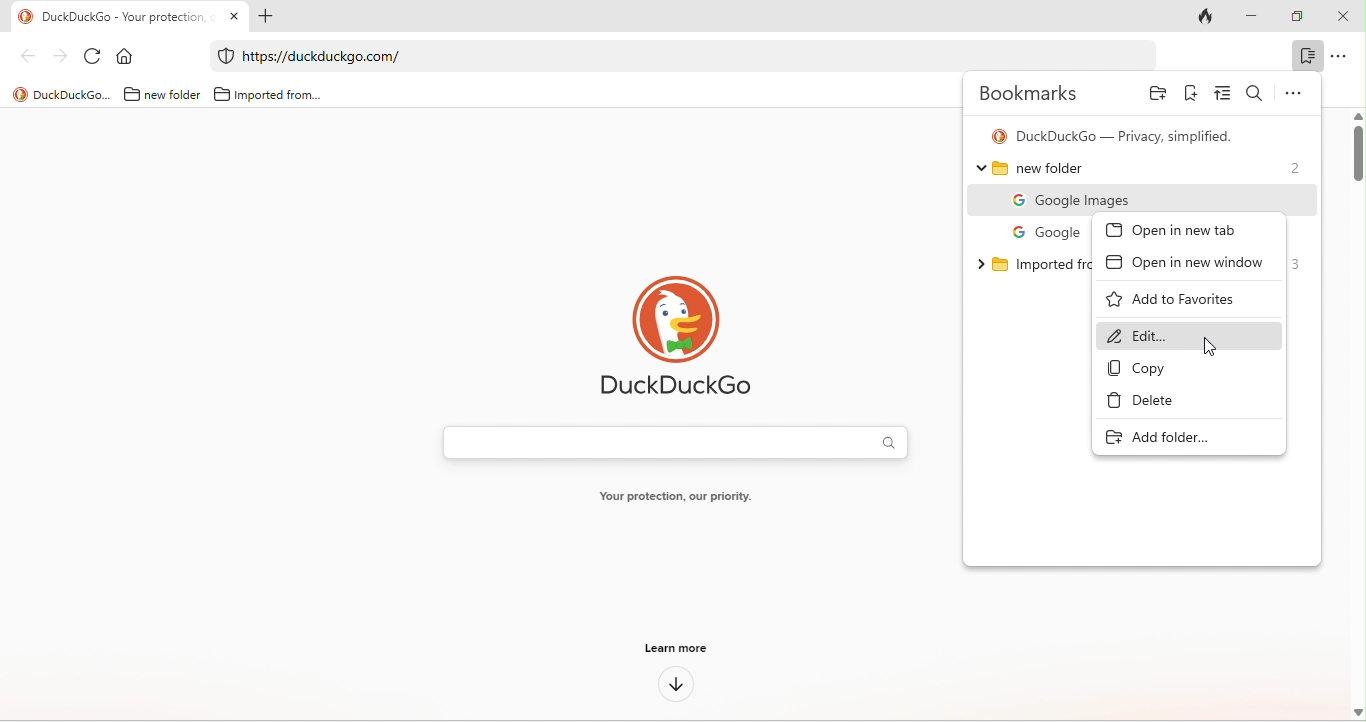 The image size is (1366, 722). I want to click on add folder, so click(1156, 96).